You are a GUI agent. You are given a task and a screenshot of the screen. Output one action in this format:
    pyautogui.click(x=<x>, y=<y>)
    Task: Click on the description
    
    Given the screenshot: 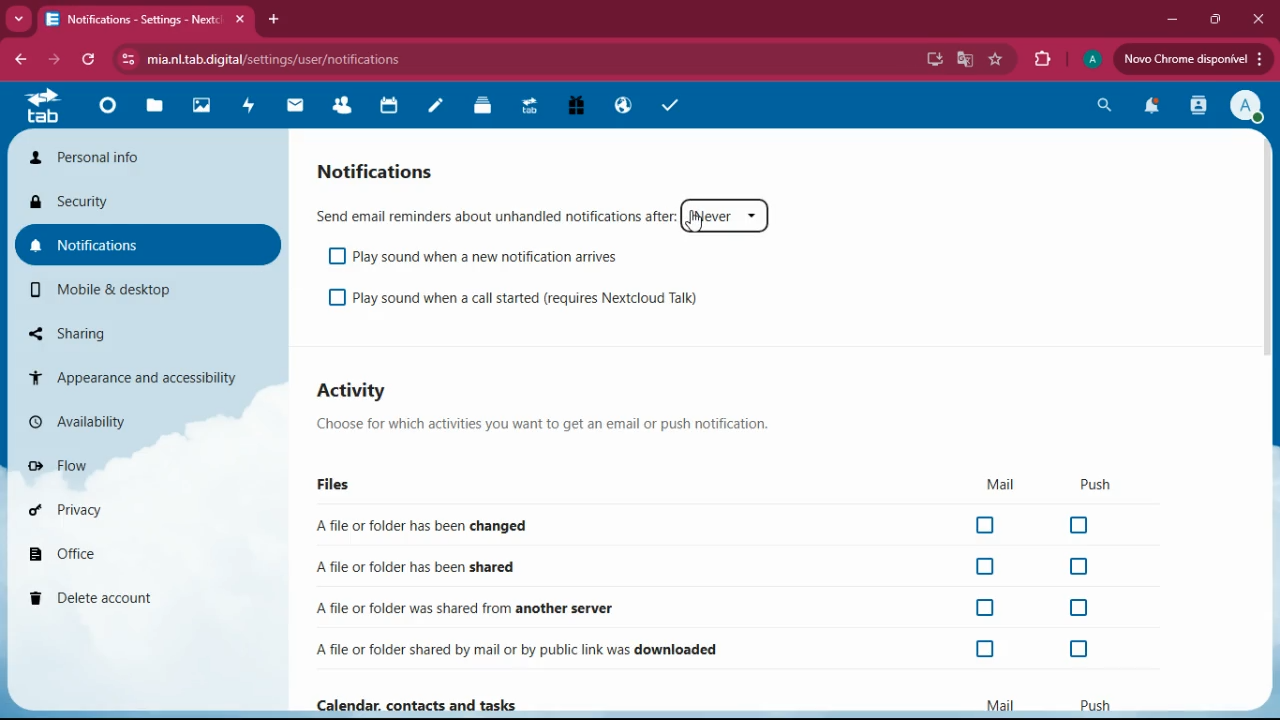 What is the action you would take?
    pyautogui.click(x=558, y=423)
    